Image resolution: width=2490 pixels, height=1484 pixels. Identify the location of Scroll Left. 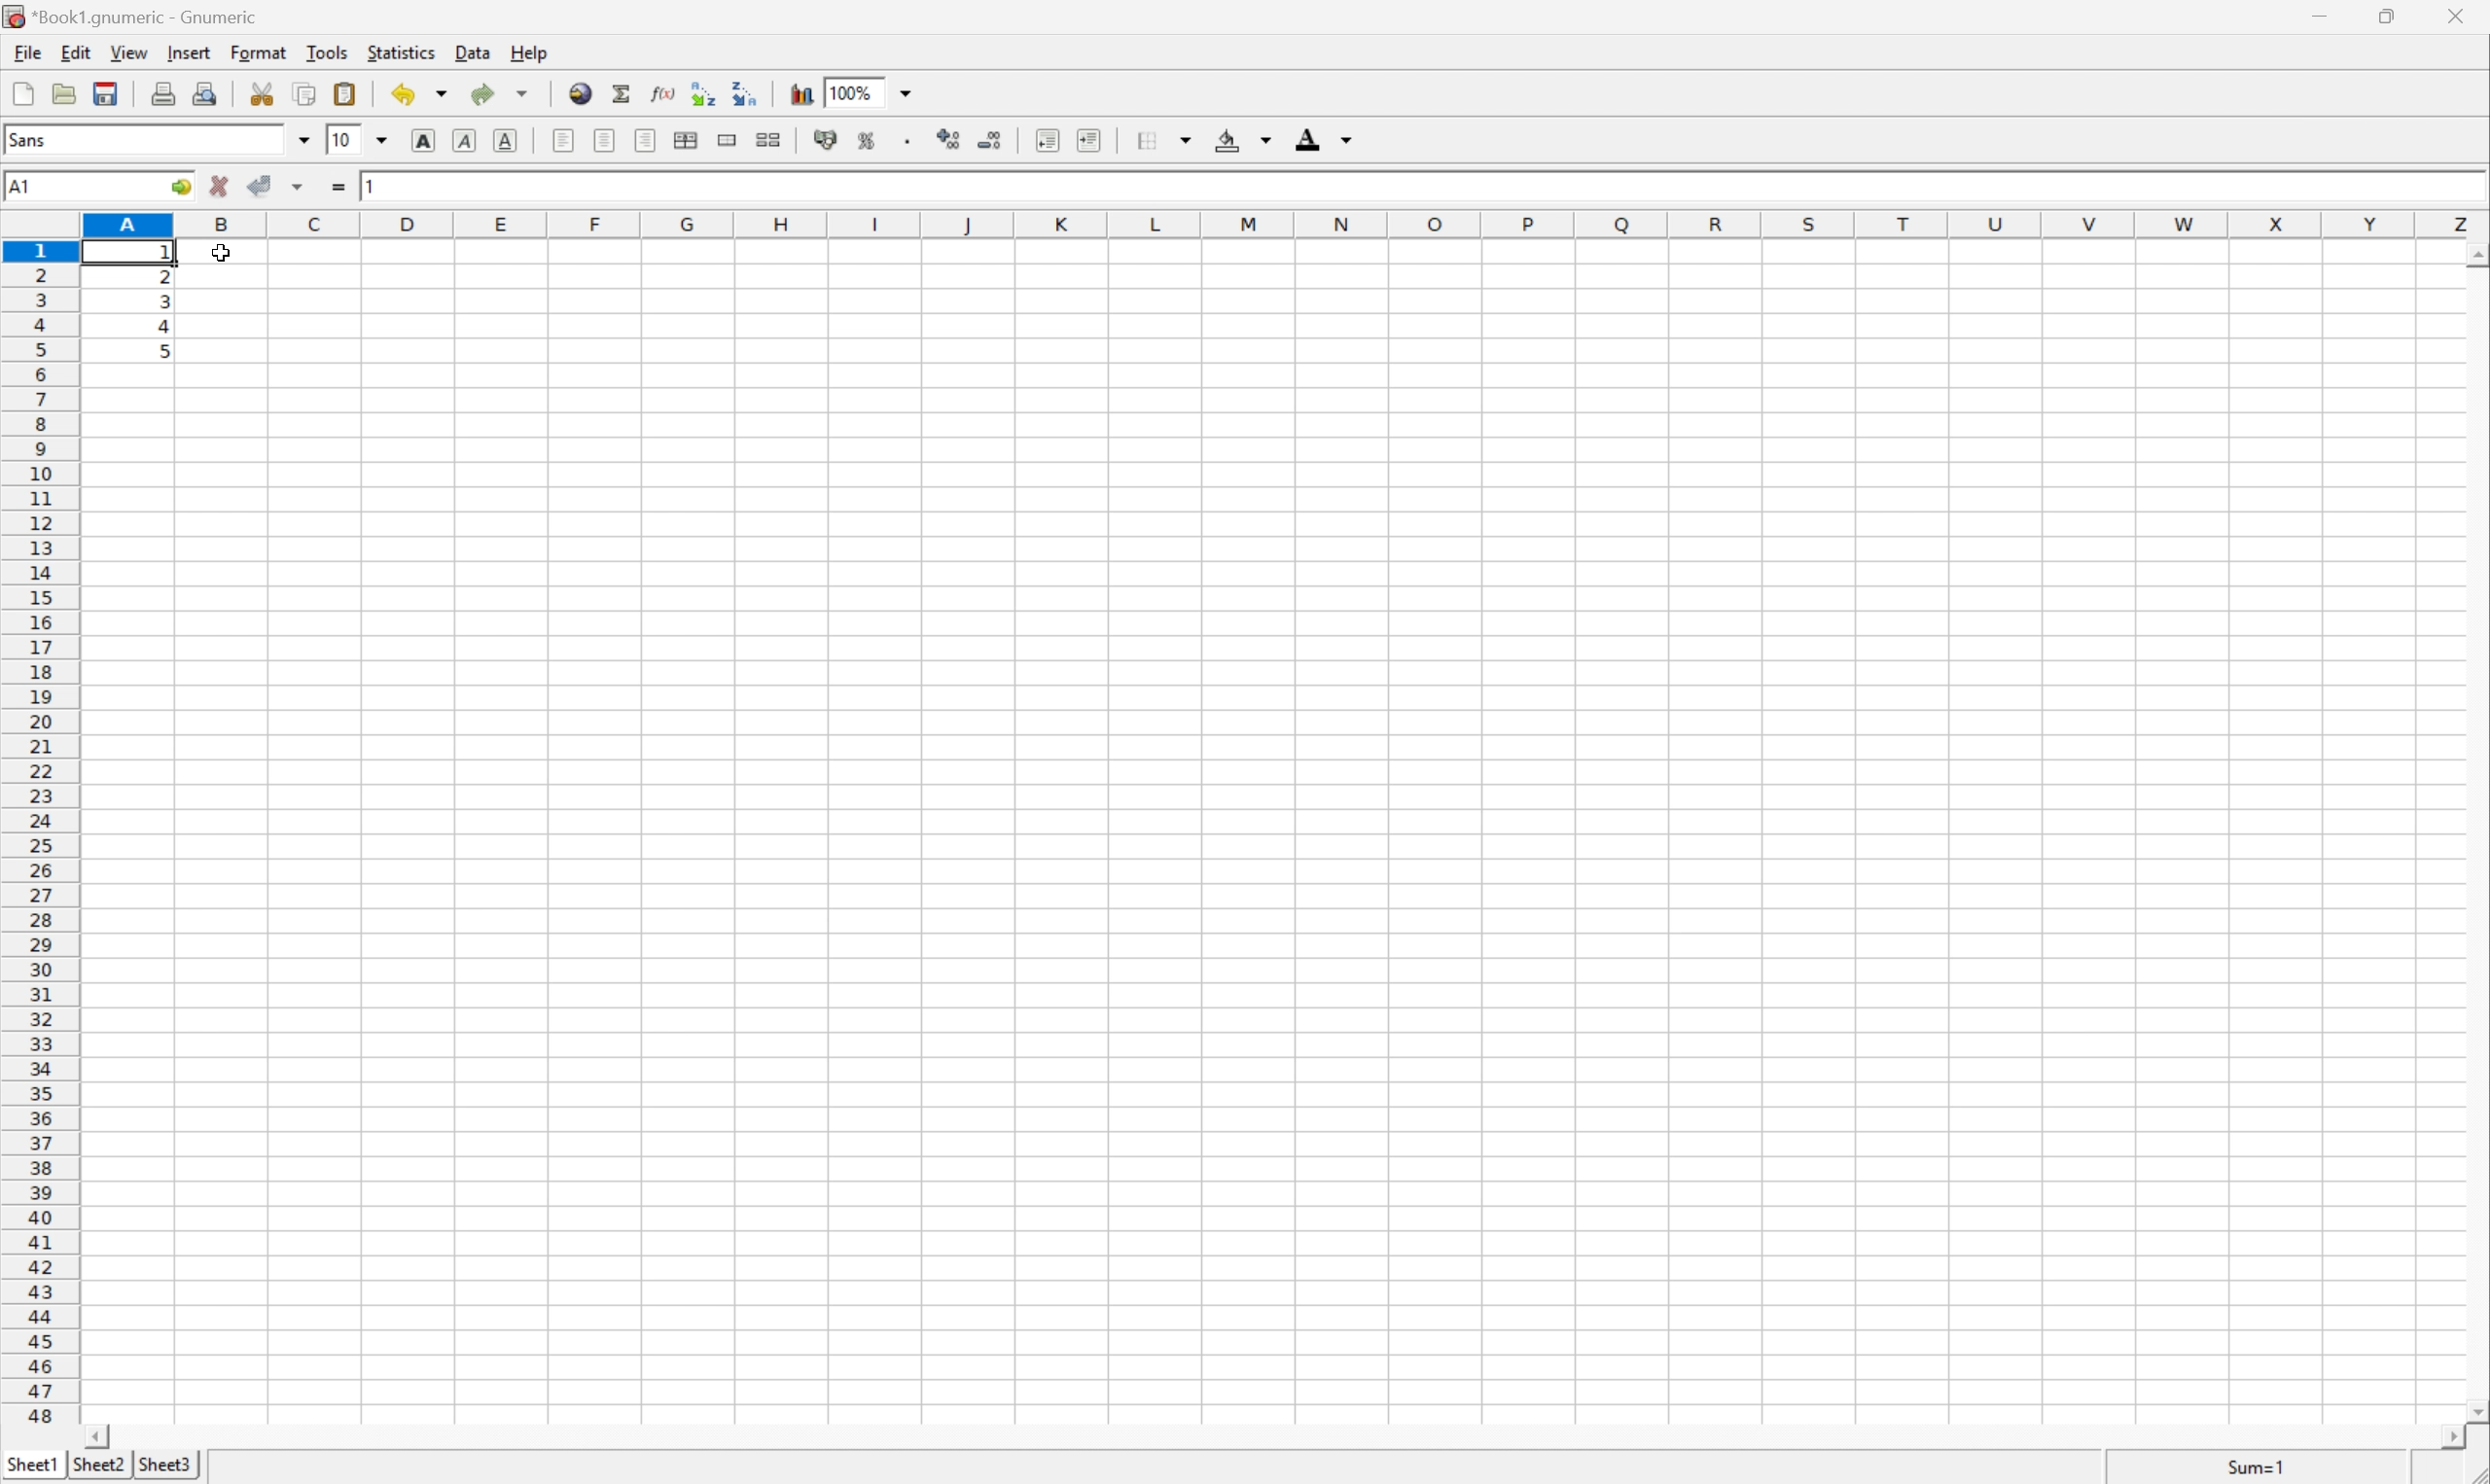
(104, 1434).